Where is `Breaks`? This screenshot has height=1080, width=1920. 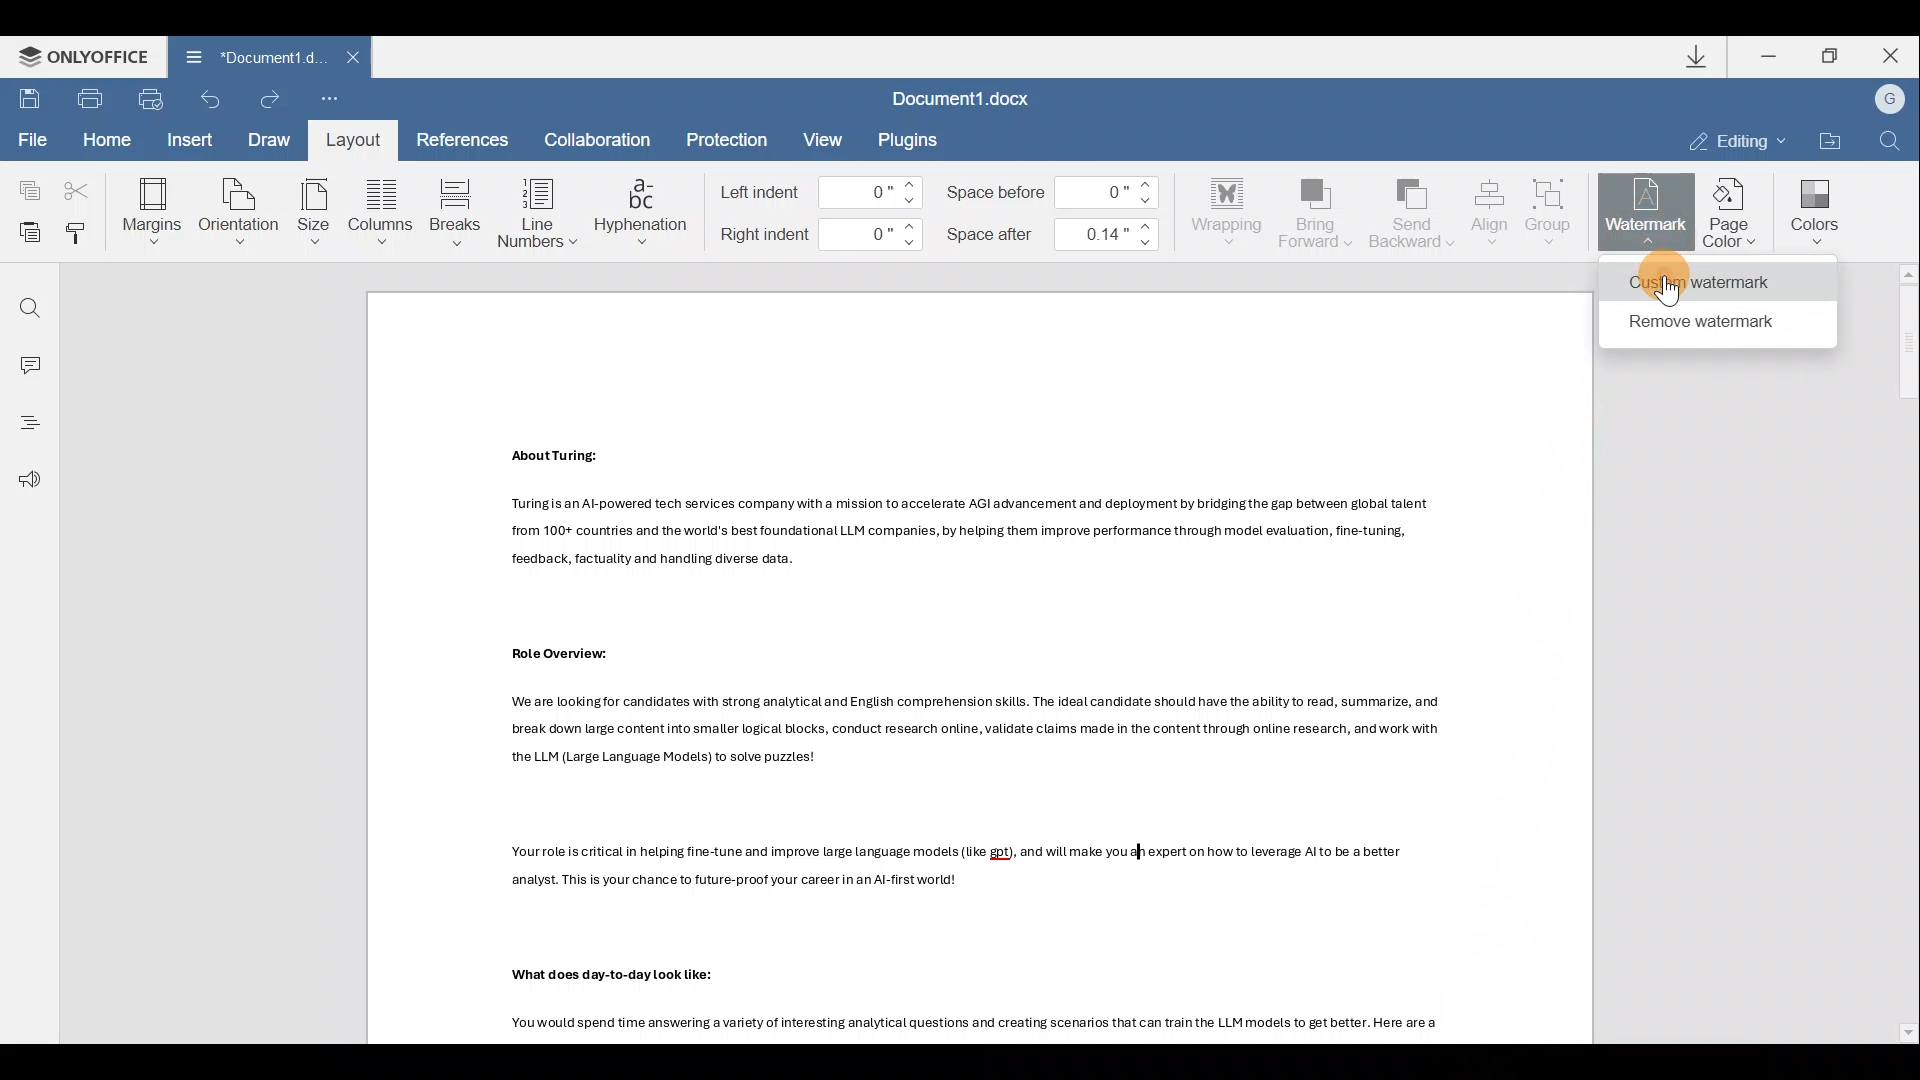
Breaks is located at coordinates (456, 207).